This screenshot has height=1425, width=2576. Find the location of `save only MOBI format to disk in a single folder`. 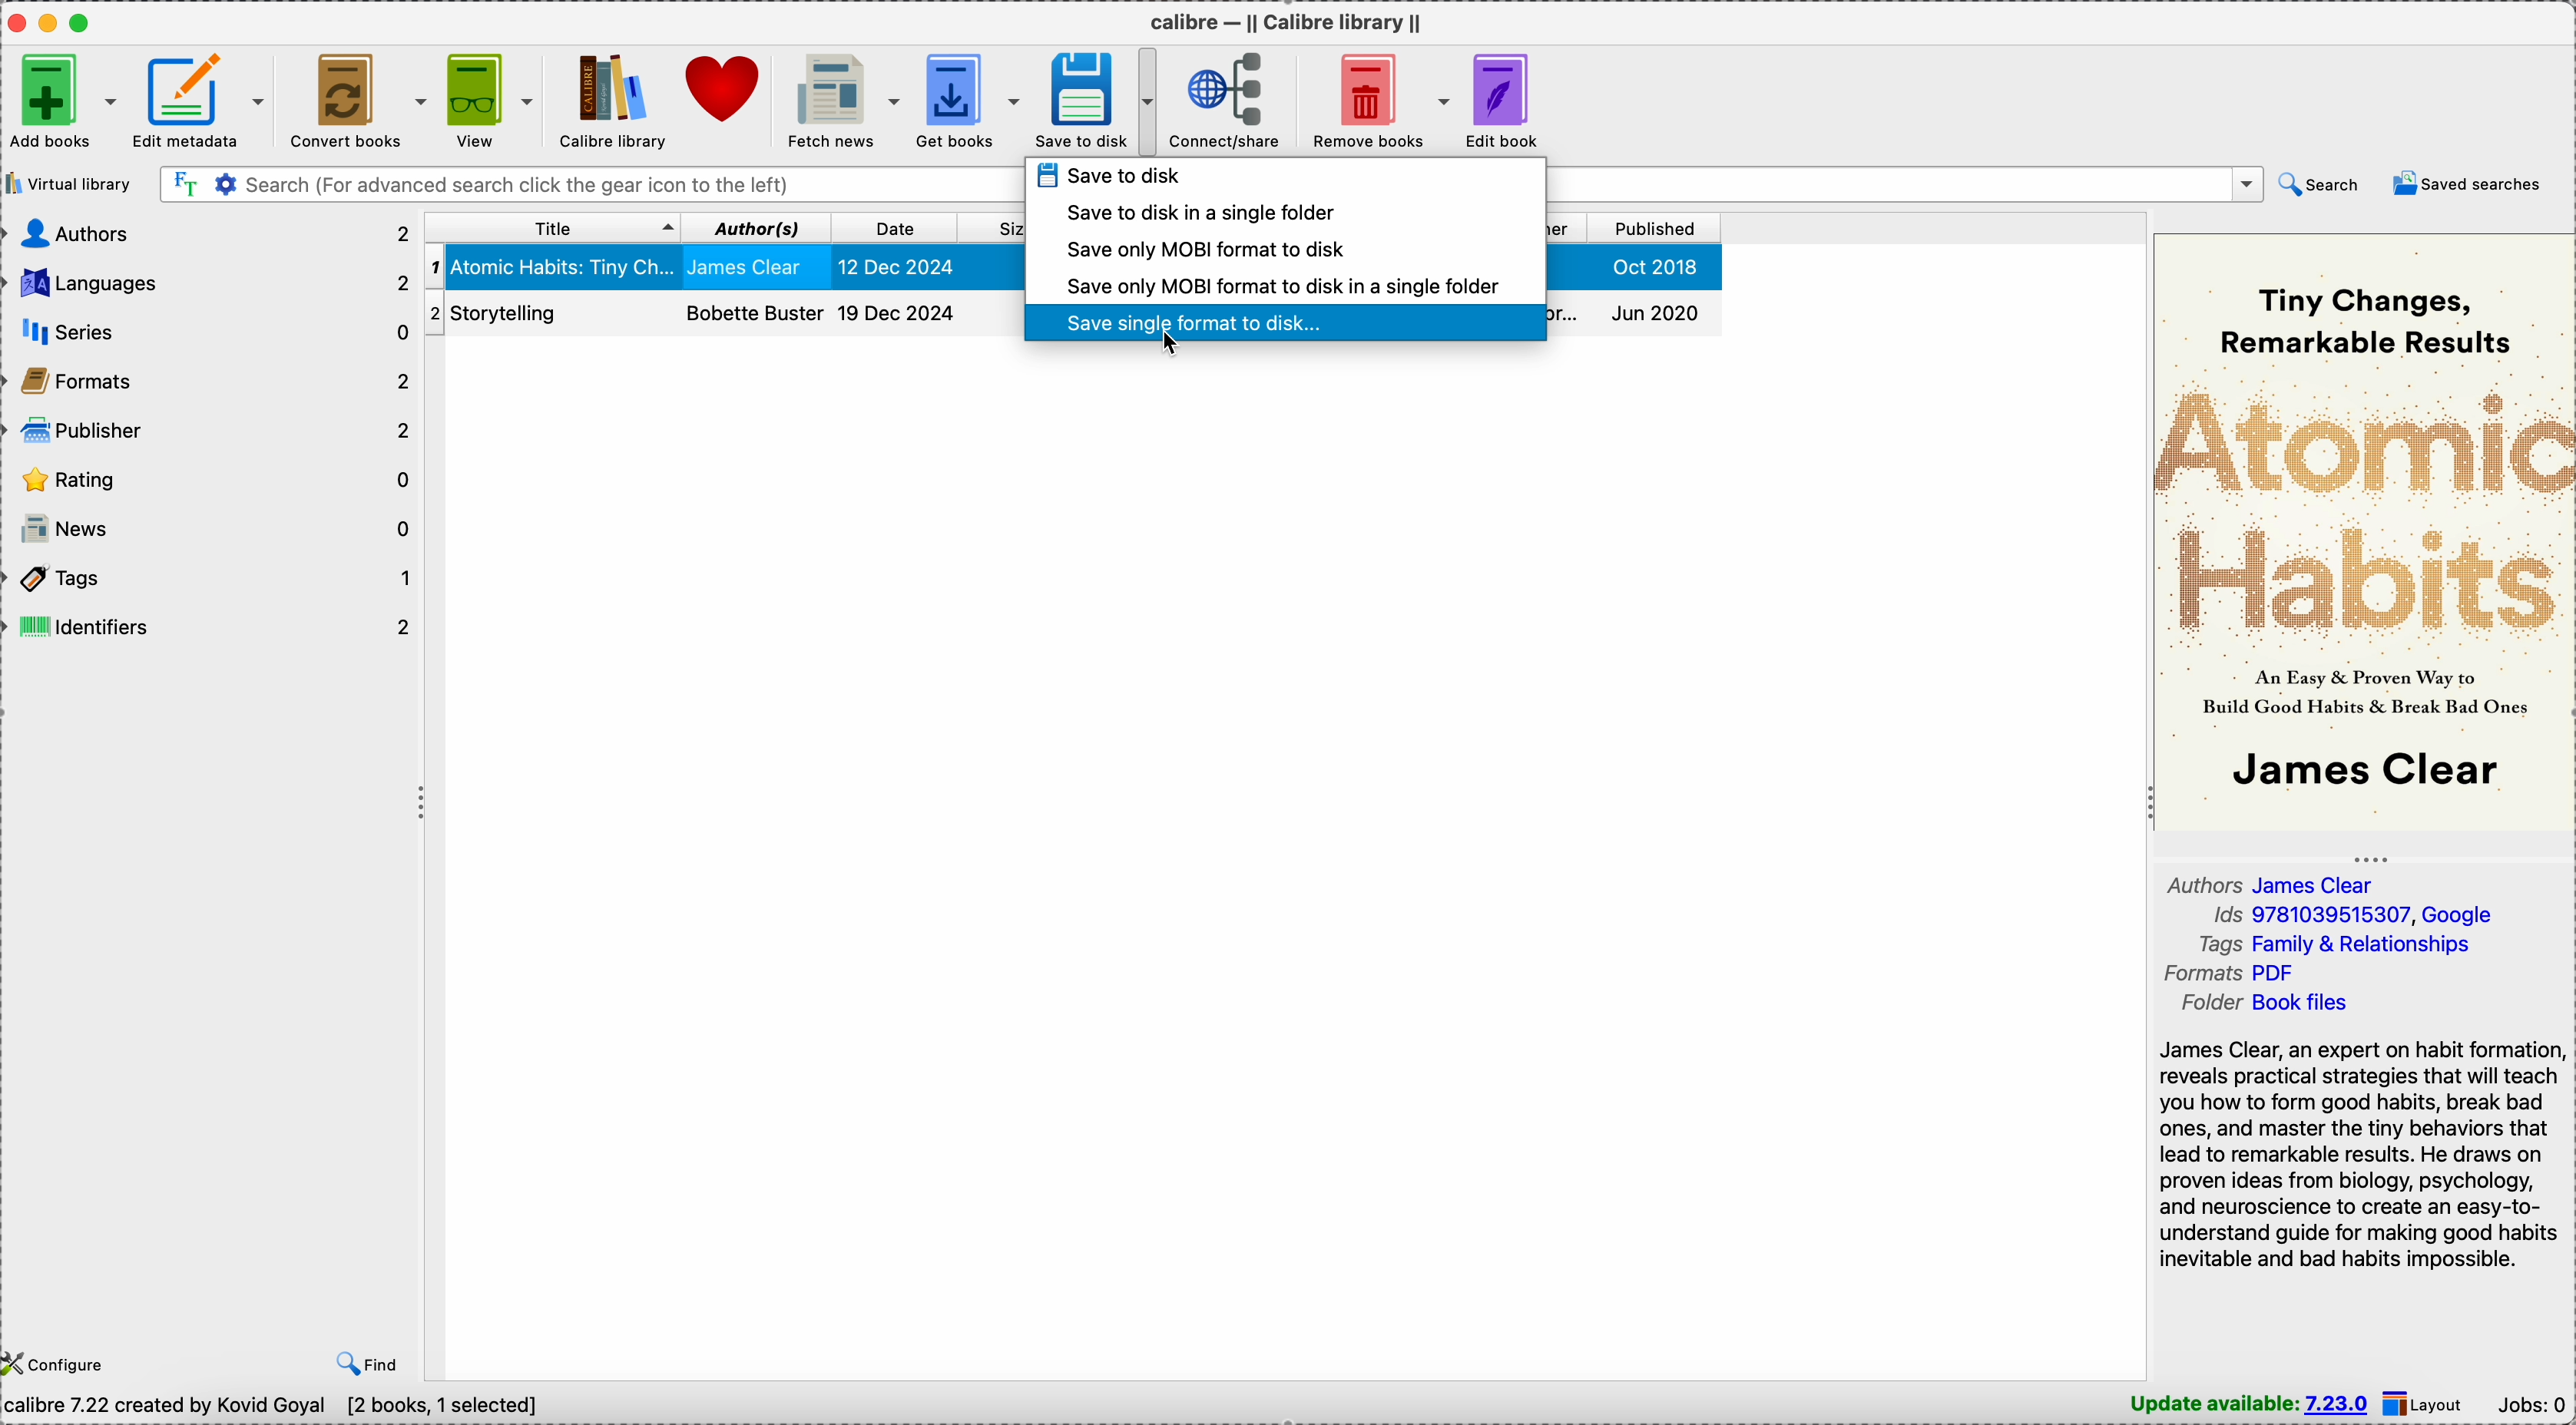

save only MOBI format to disk in a single folder is located at coordinates (1278, 285).